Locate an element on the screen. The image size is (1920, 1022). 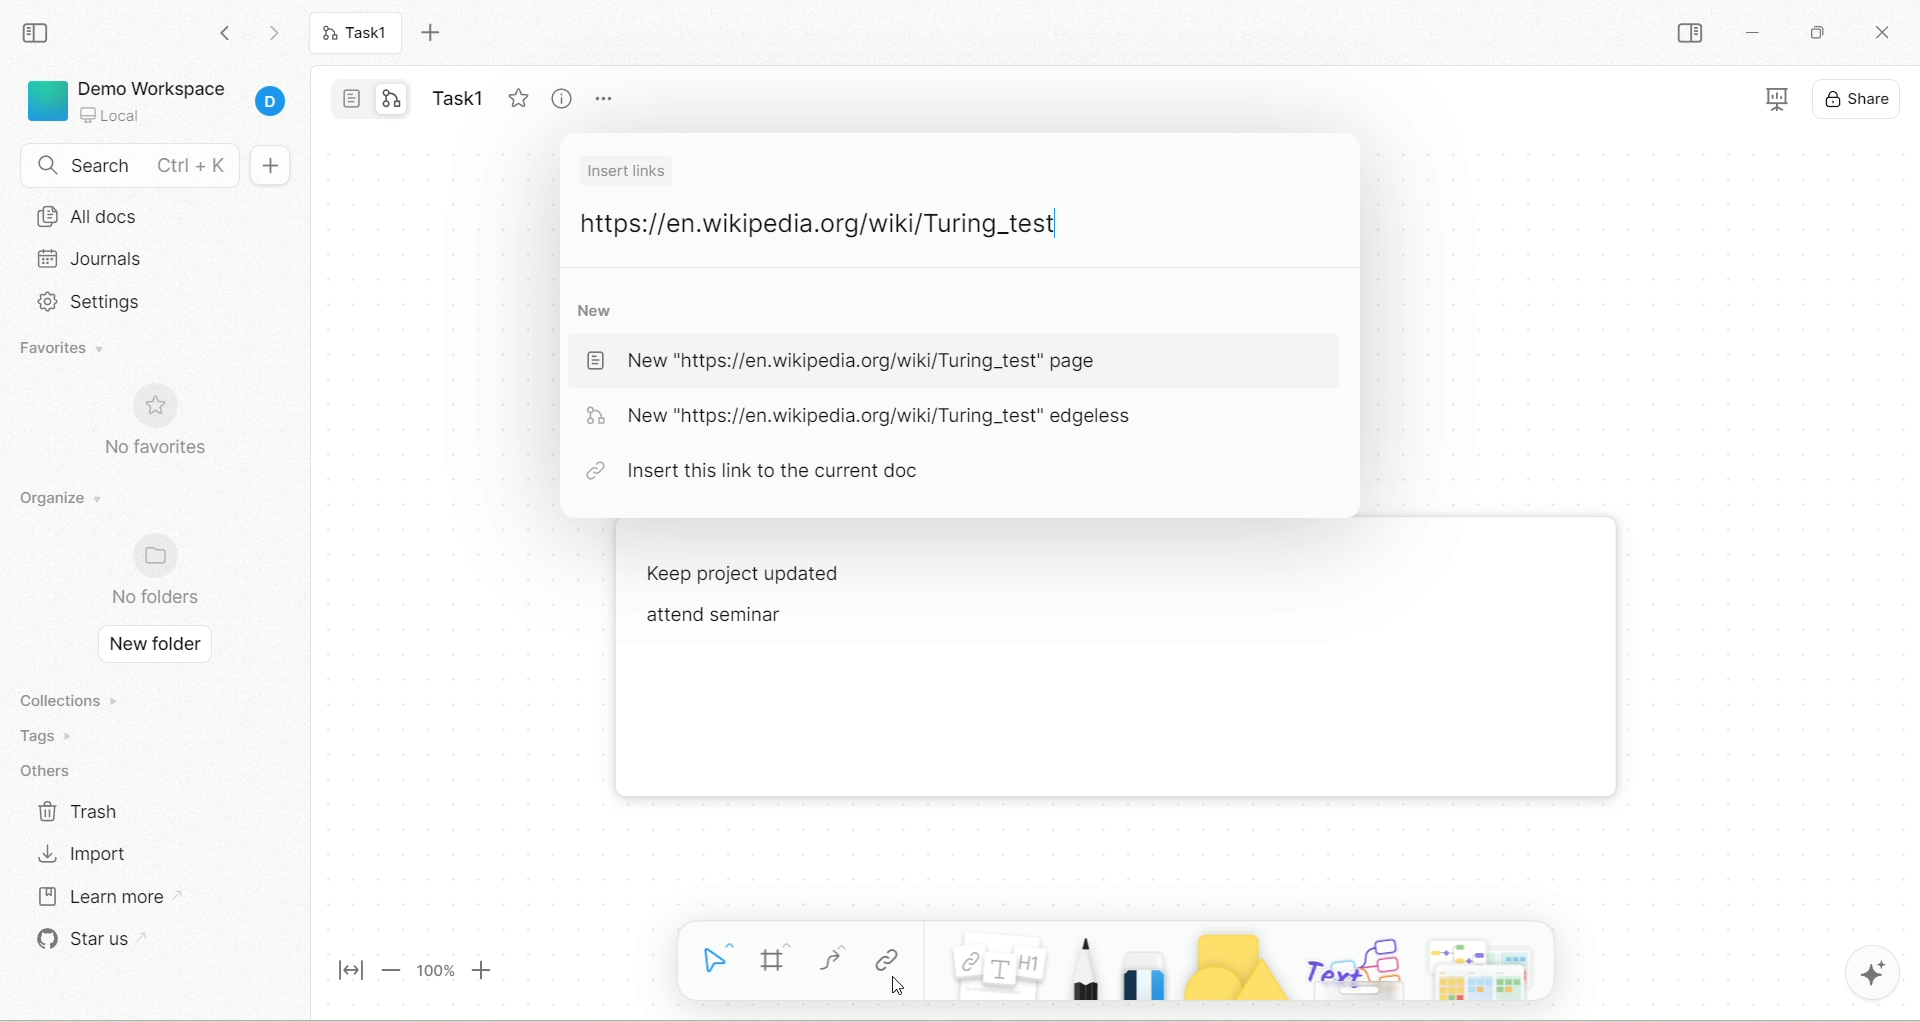
text - Keep project updated attend seminar is located at coordinates (797, 606).